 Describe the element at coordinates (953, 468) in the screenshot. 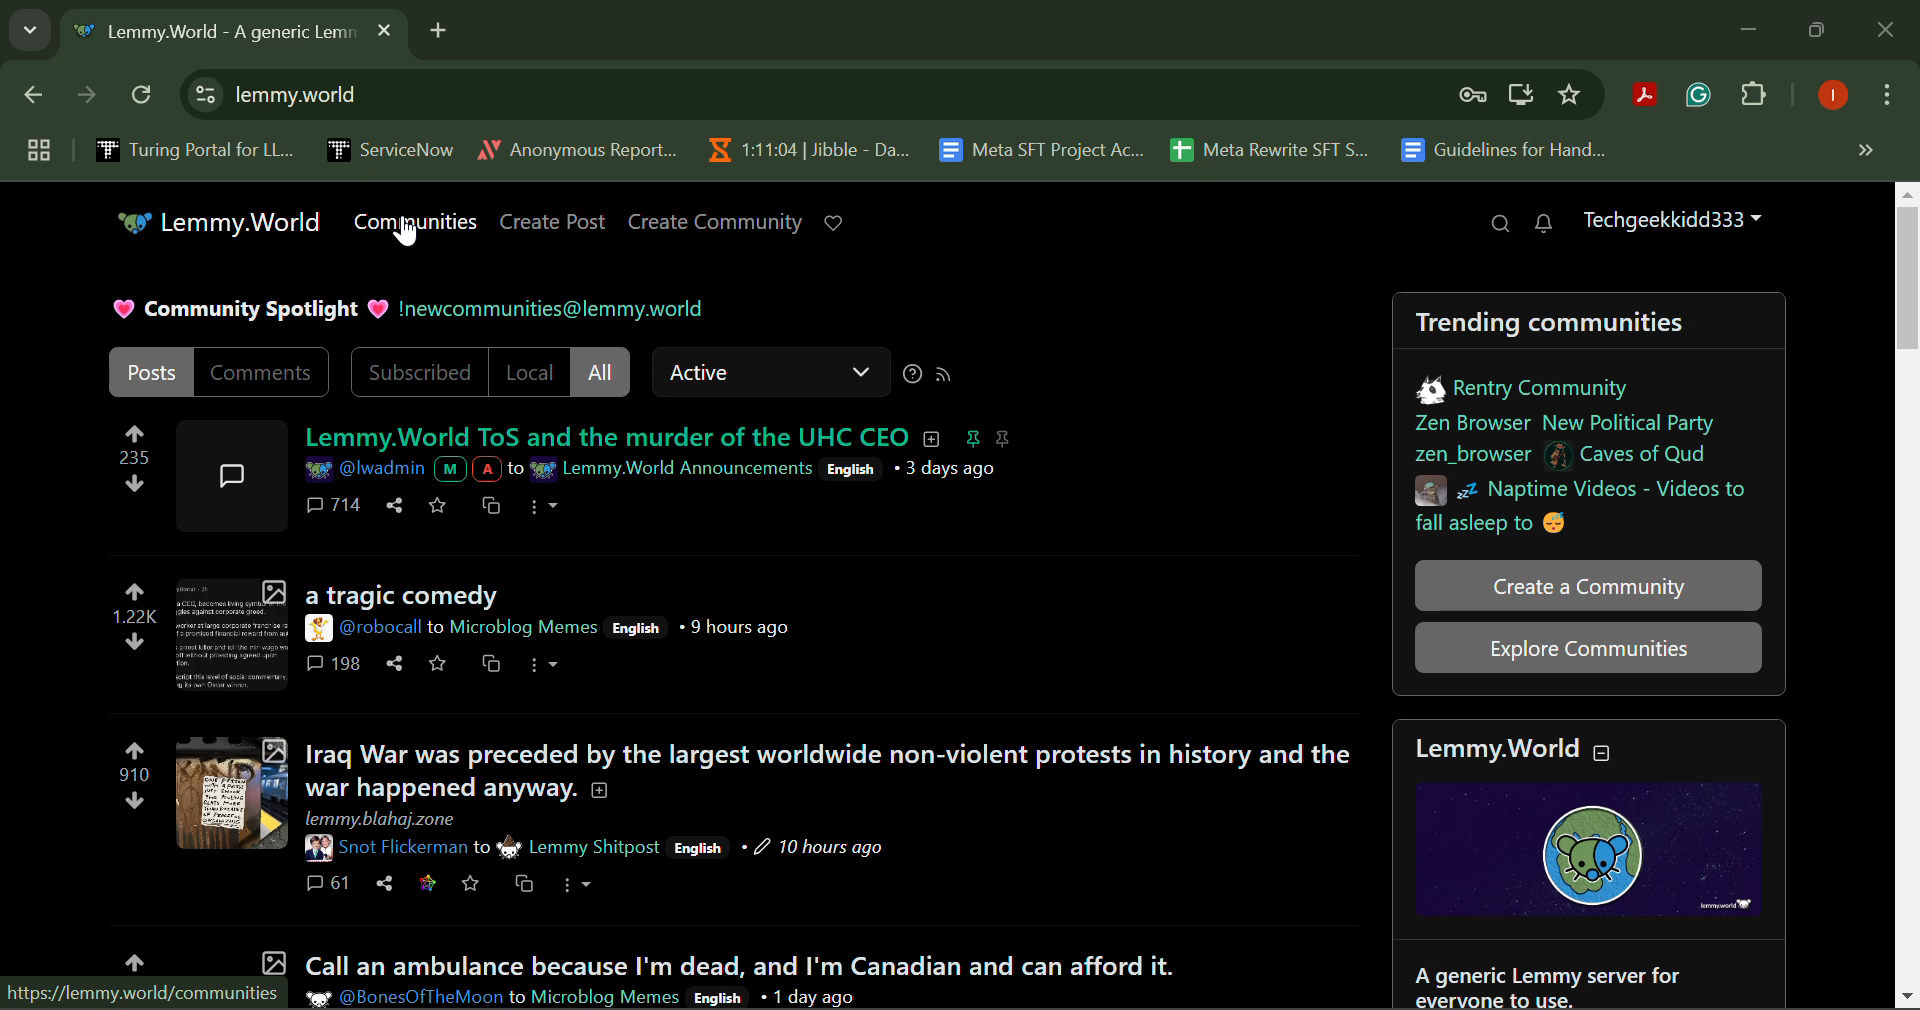

I see `3 days ago` at that location.